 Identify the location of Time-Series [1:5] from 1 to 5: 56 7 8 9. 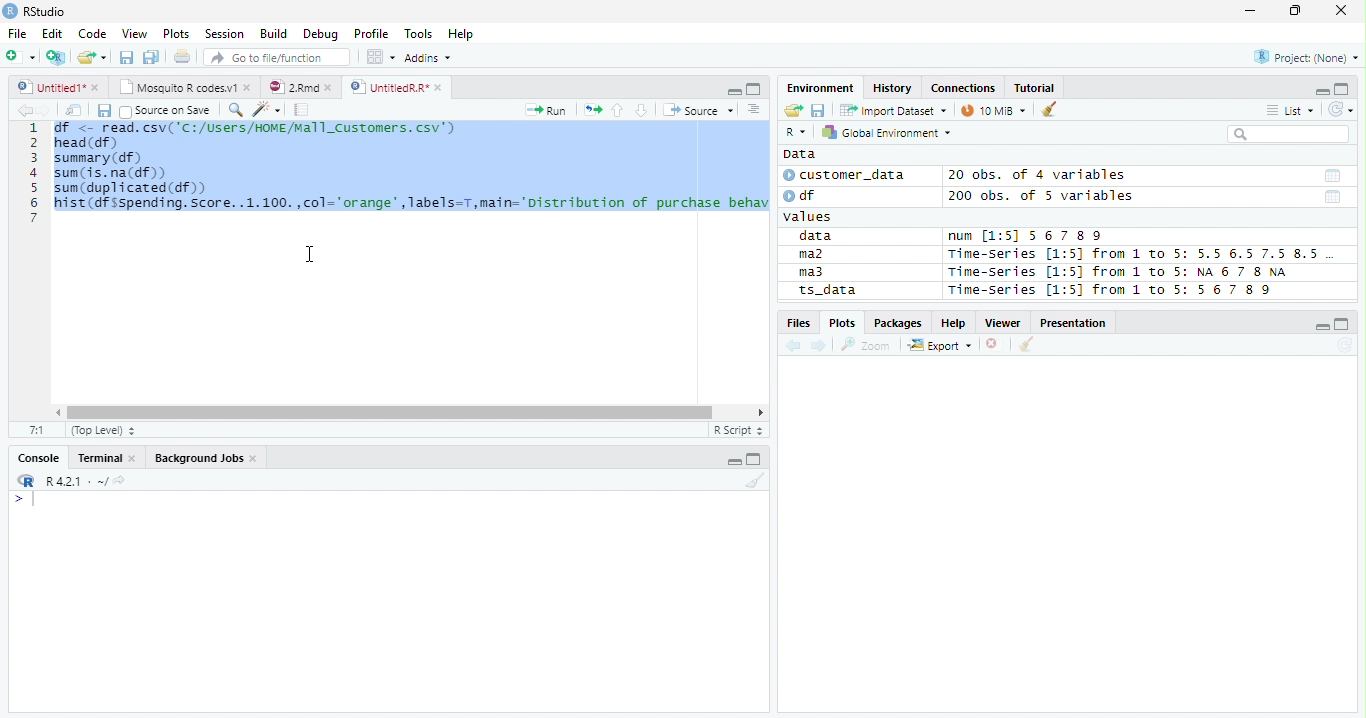
(1112, 290).